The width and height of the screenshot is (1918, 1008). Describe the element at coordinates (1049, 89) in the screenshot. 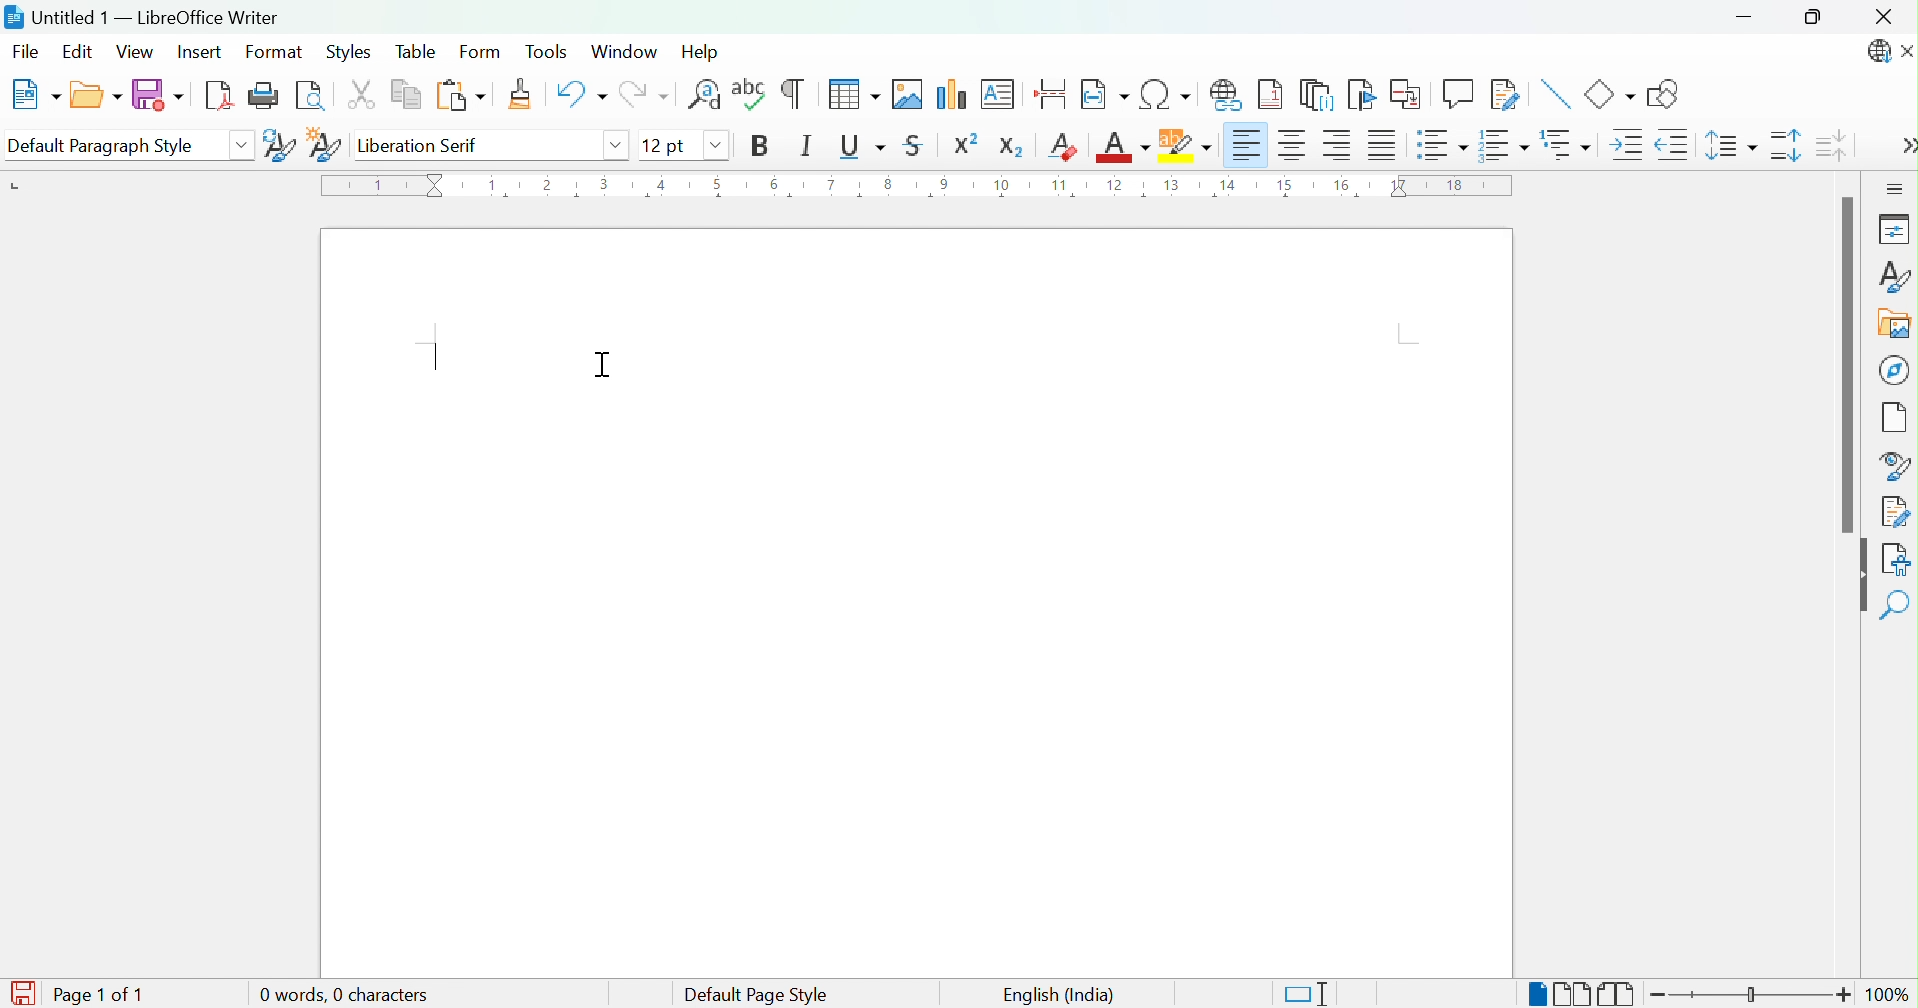

I see `Insert Page Break` at that location.